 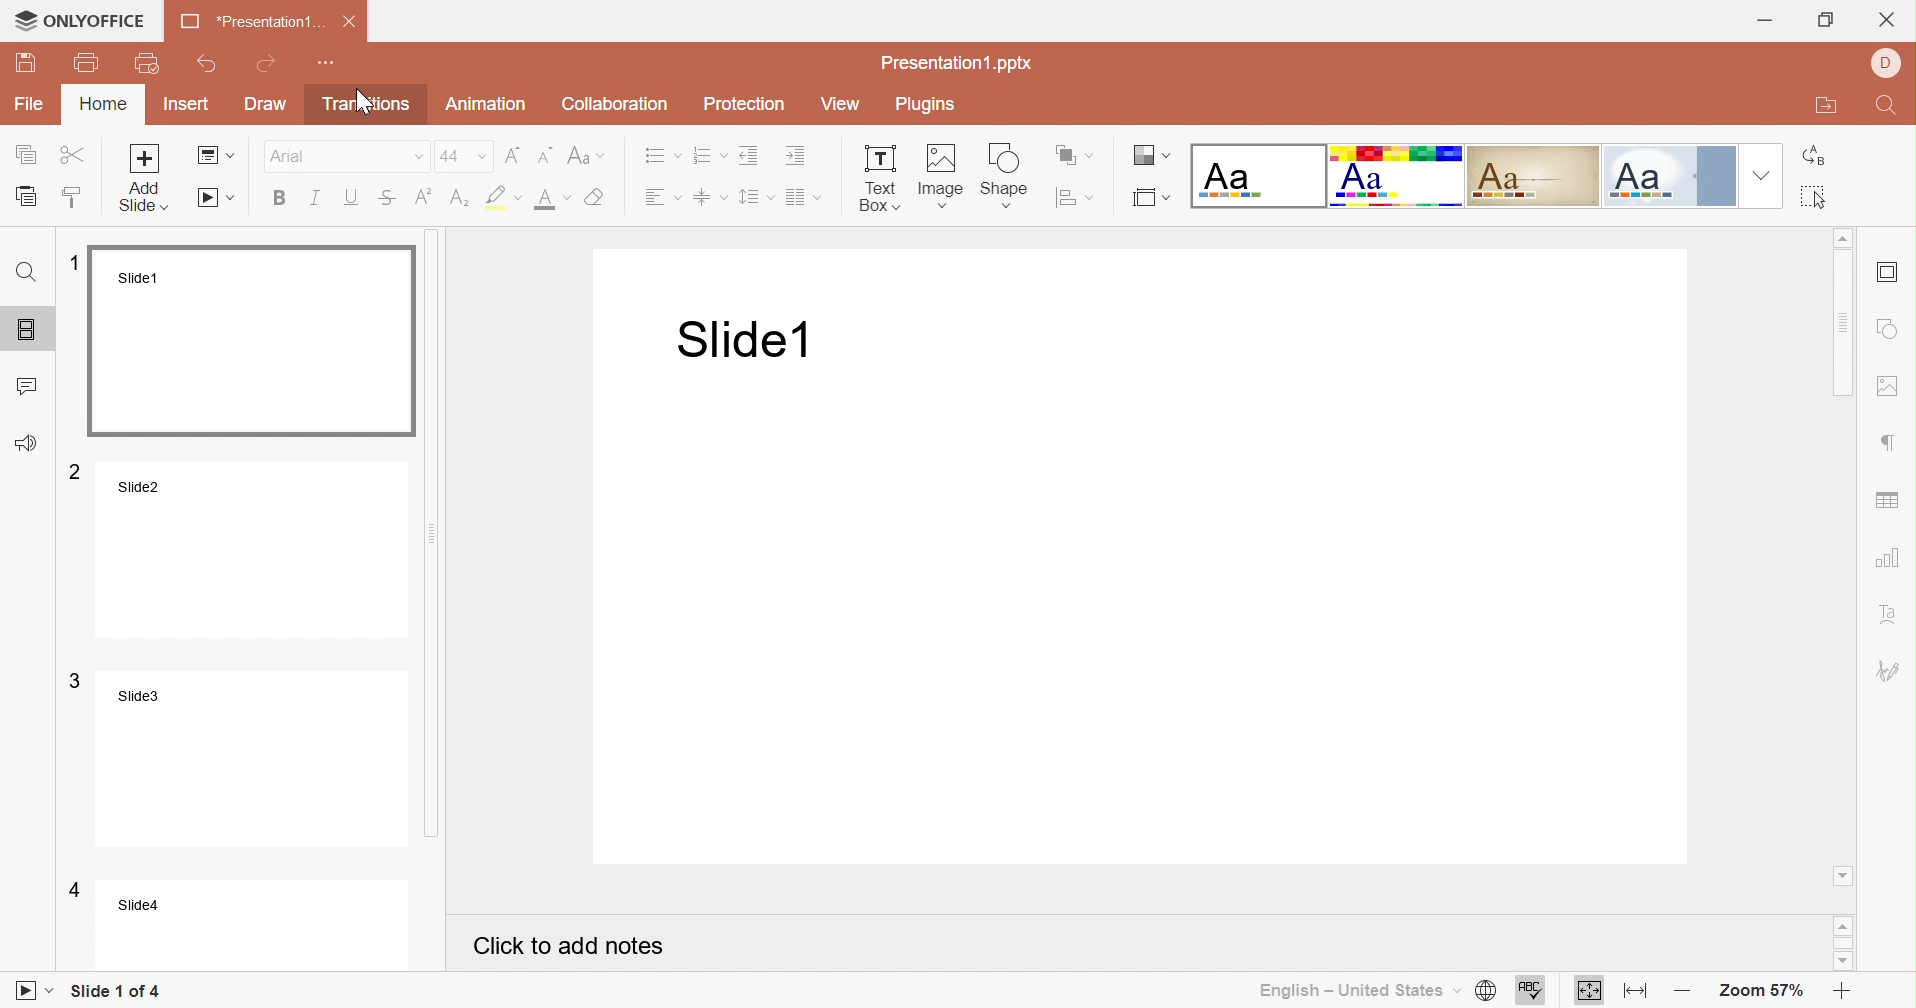 What do you see at coordinates (1825, 19) in the screenshot?
I see `Restore down` at bounding box center [1825, 19].